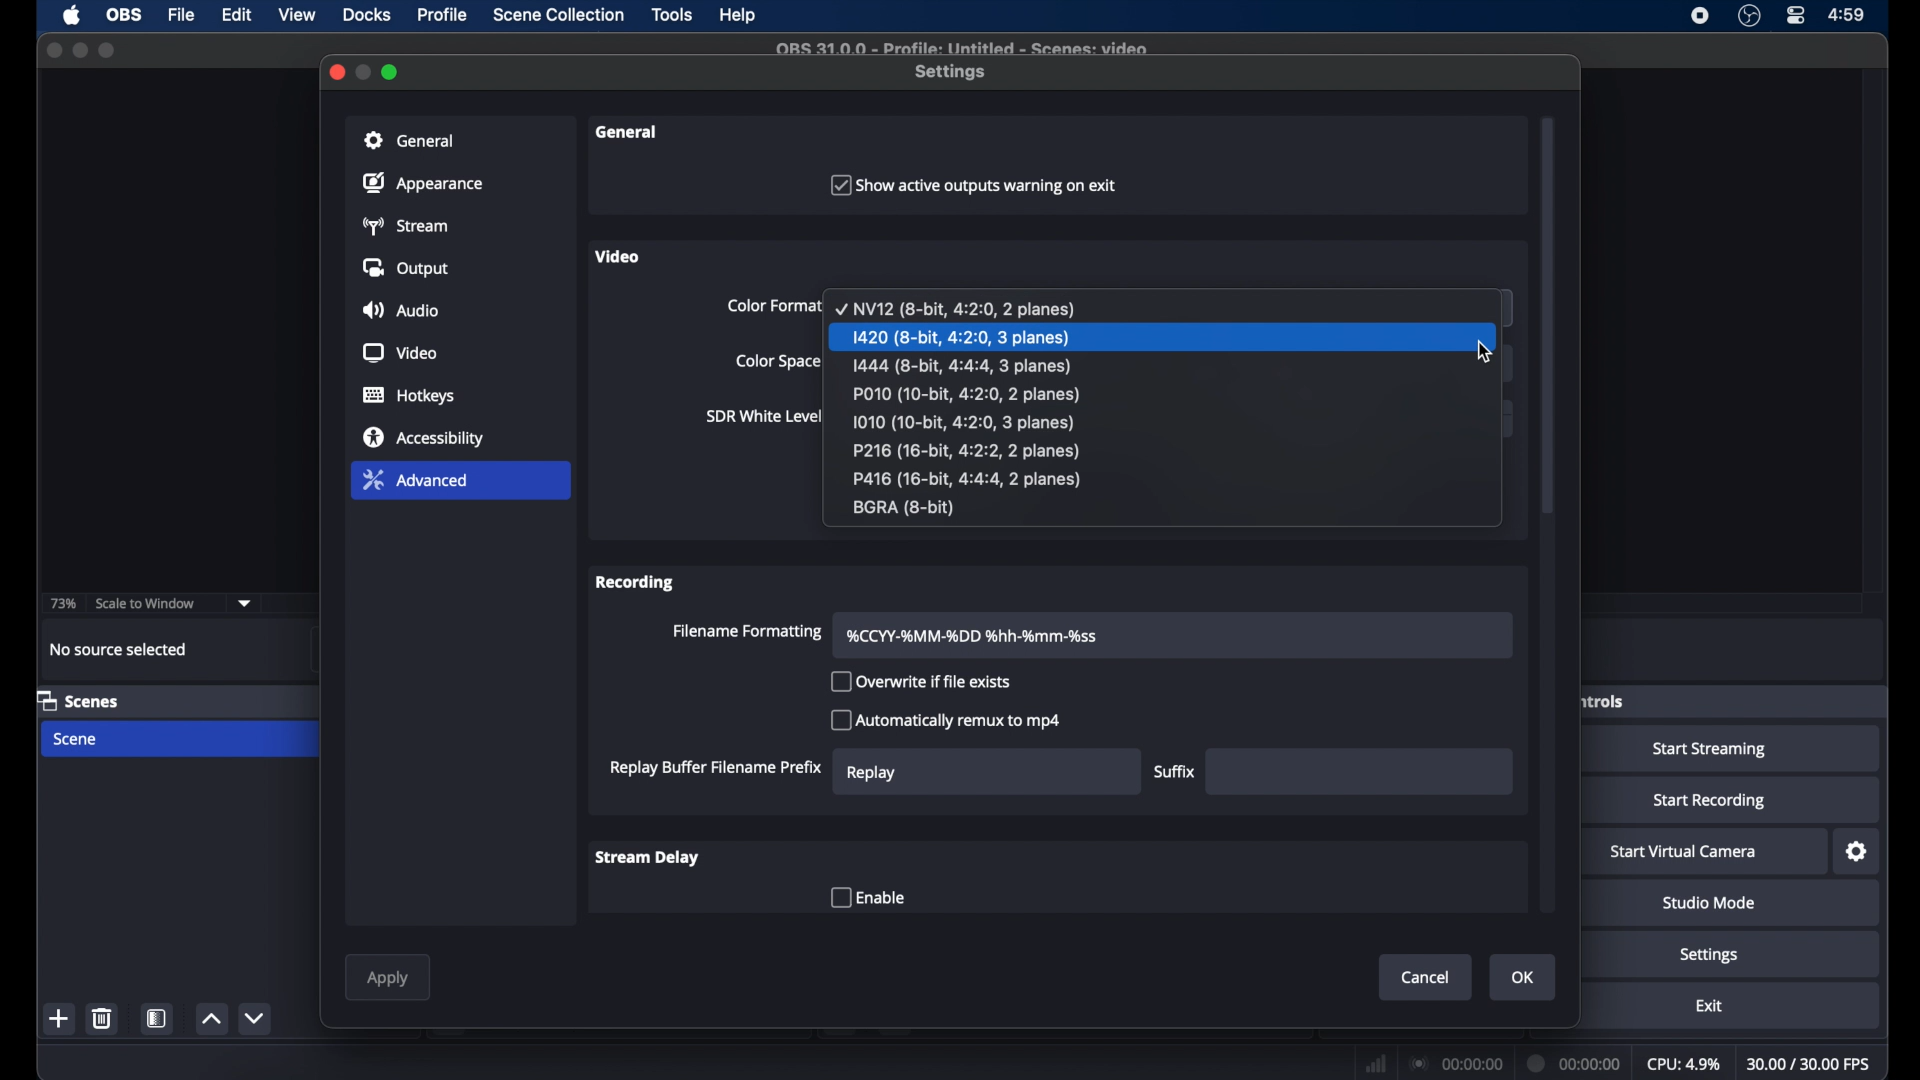 This screenshot has width=1920, height=1080. What do you see at coordinates (424, 437) in the screenshot?
I see `accessibility` at bounding box center [424, 437].